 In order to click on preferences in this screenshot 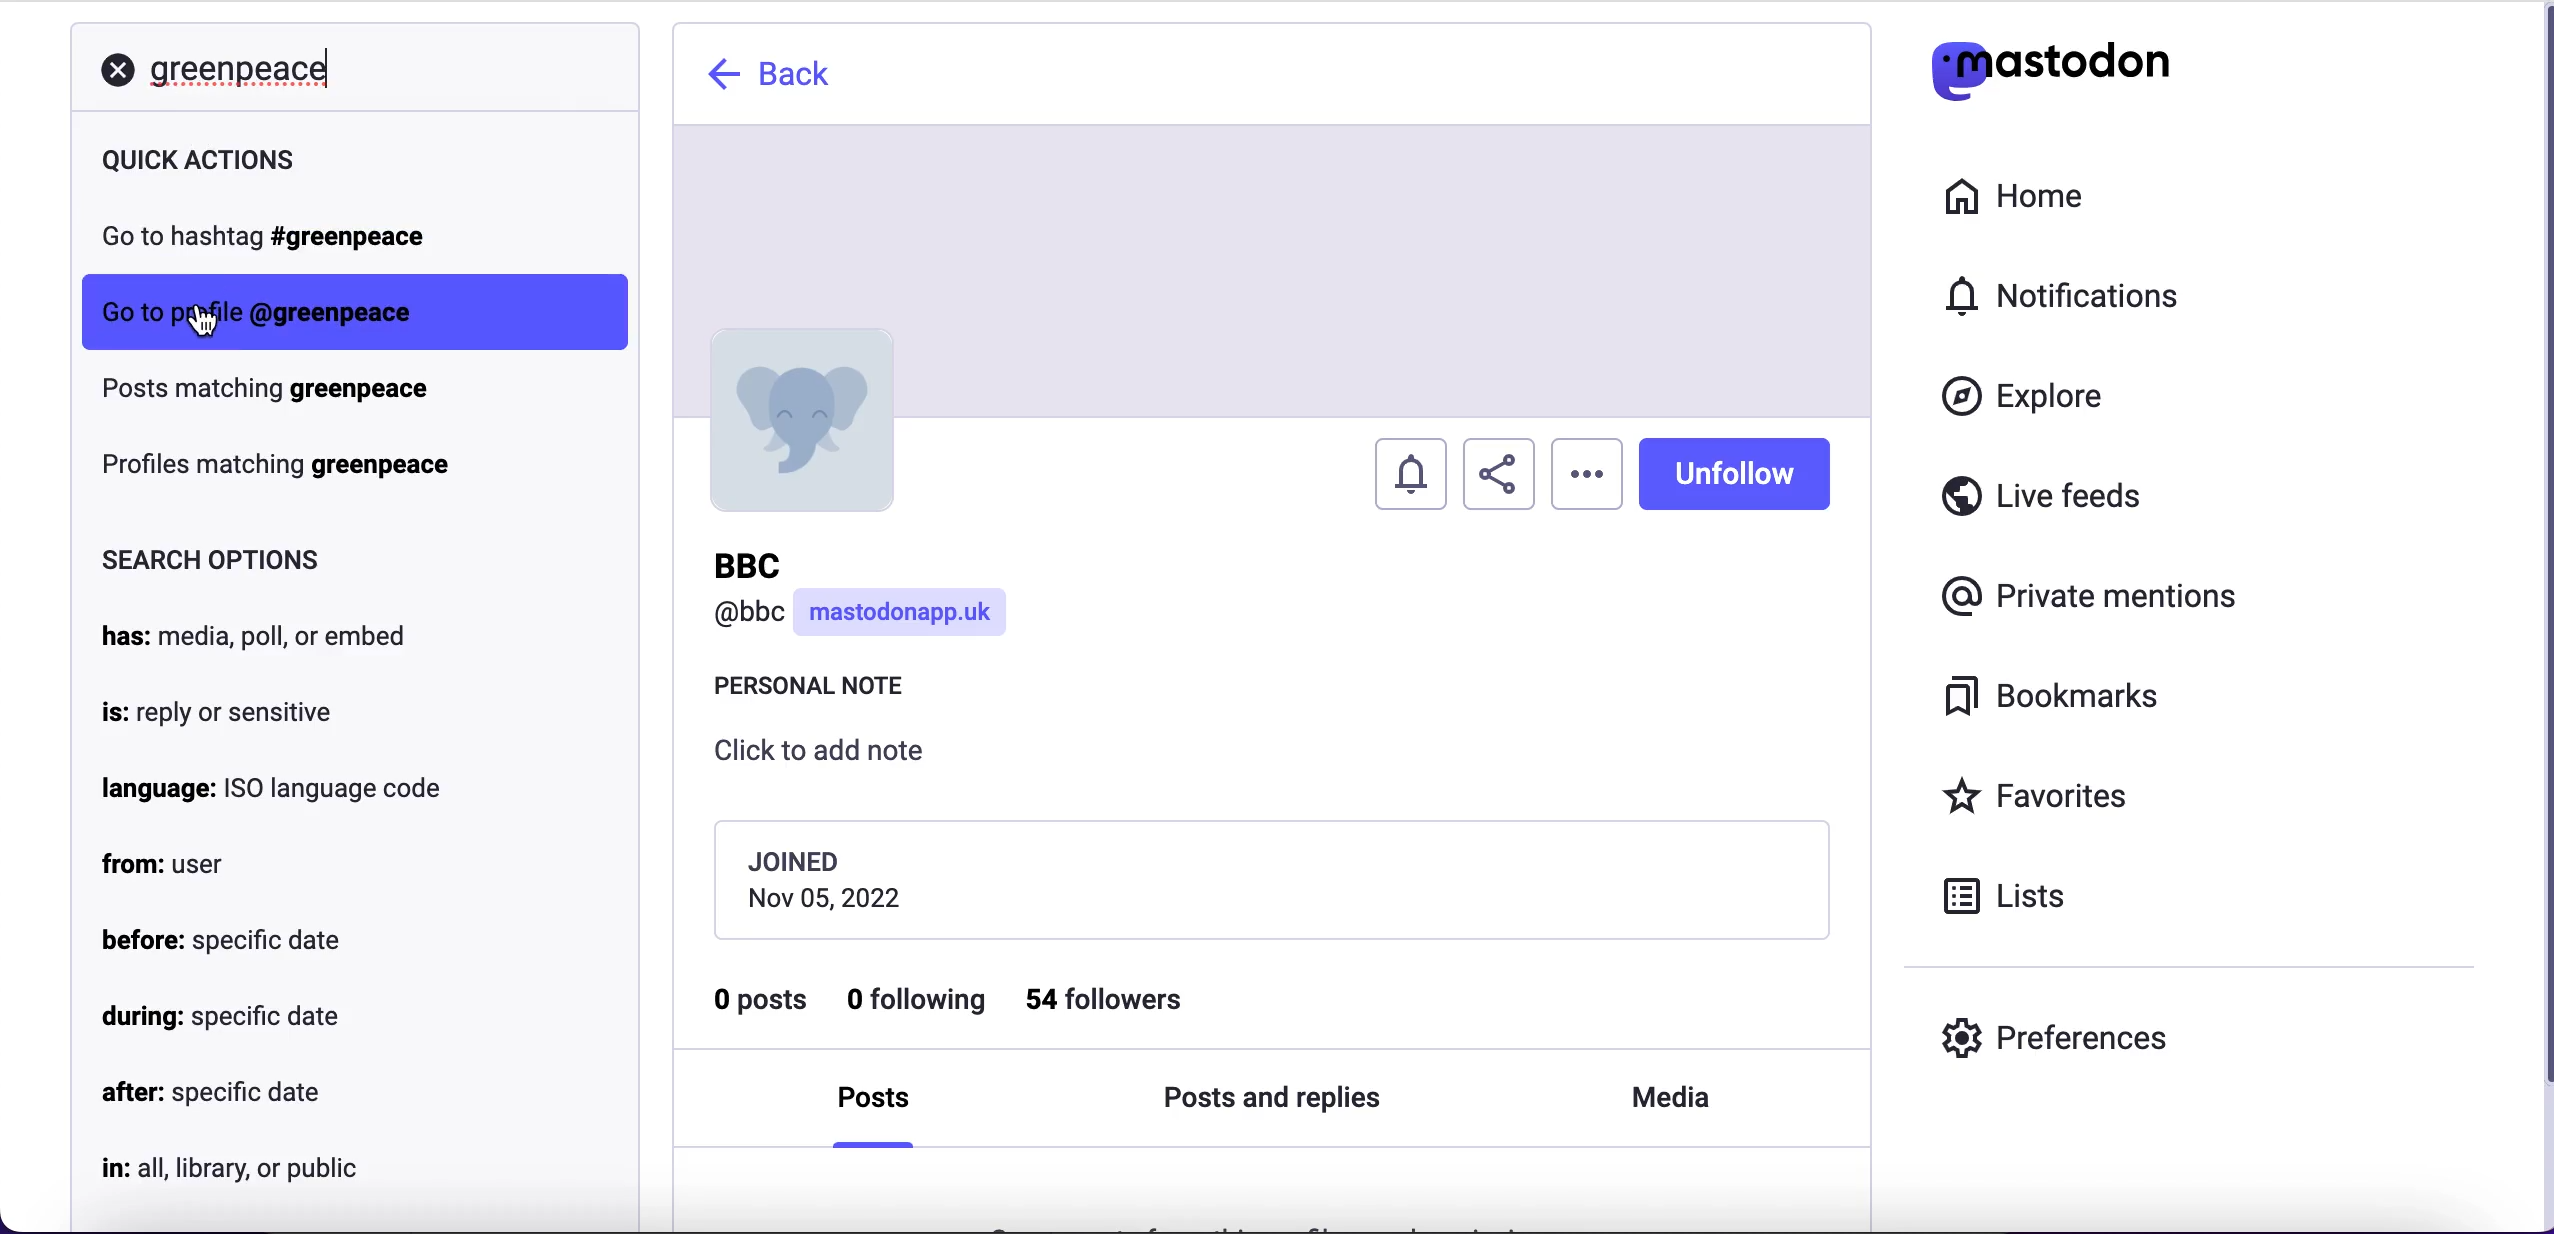, I will do `click(2056, 1037)`.